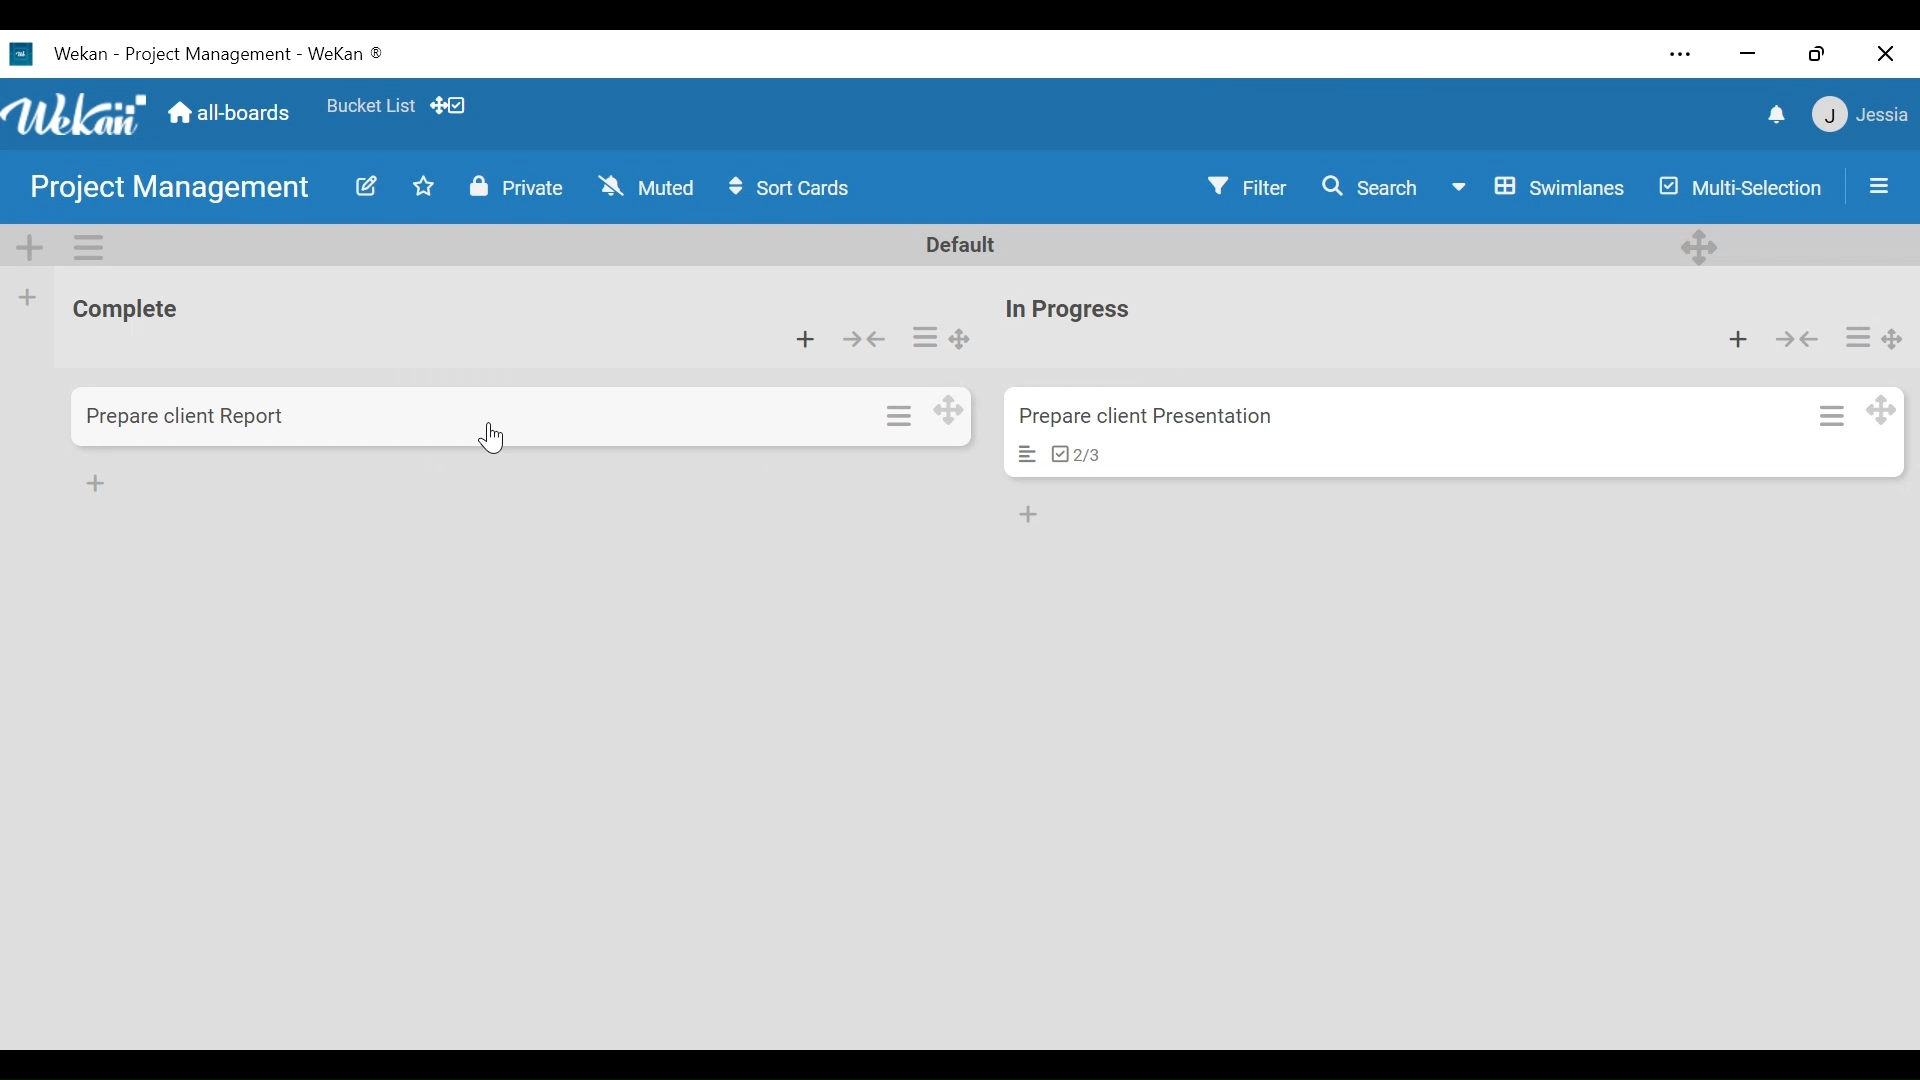 This screenshot has width=1920, height=1080. I want to click on Desktop drag handle, so click(1893, 339).